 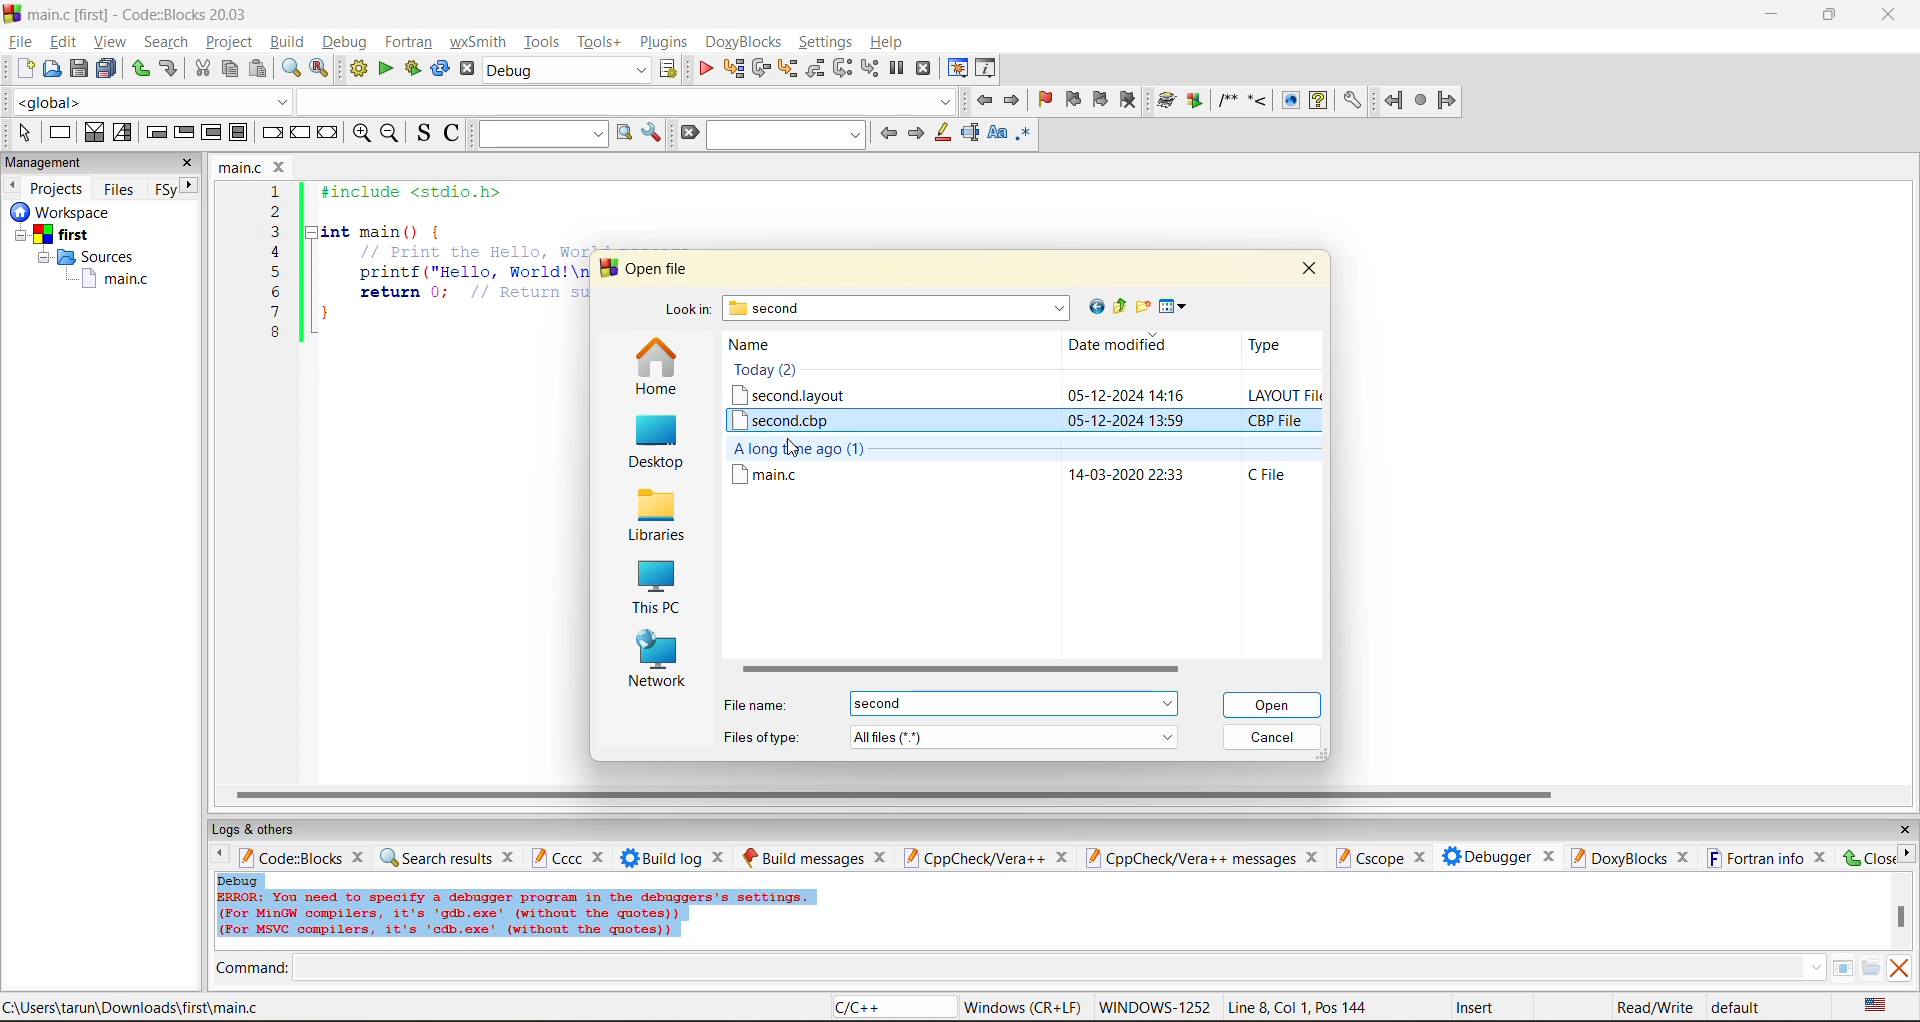 I want to click on close, so click(x=1822, y=857).